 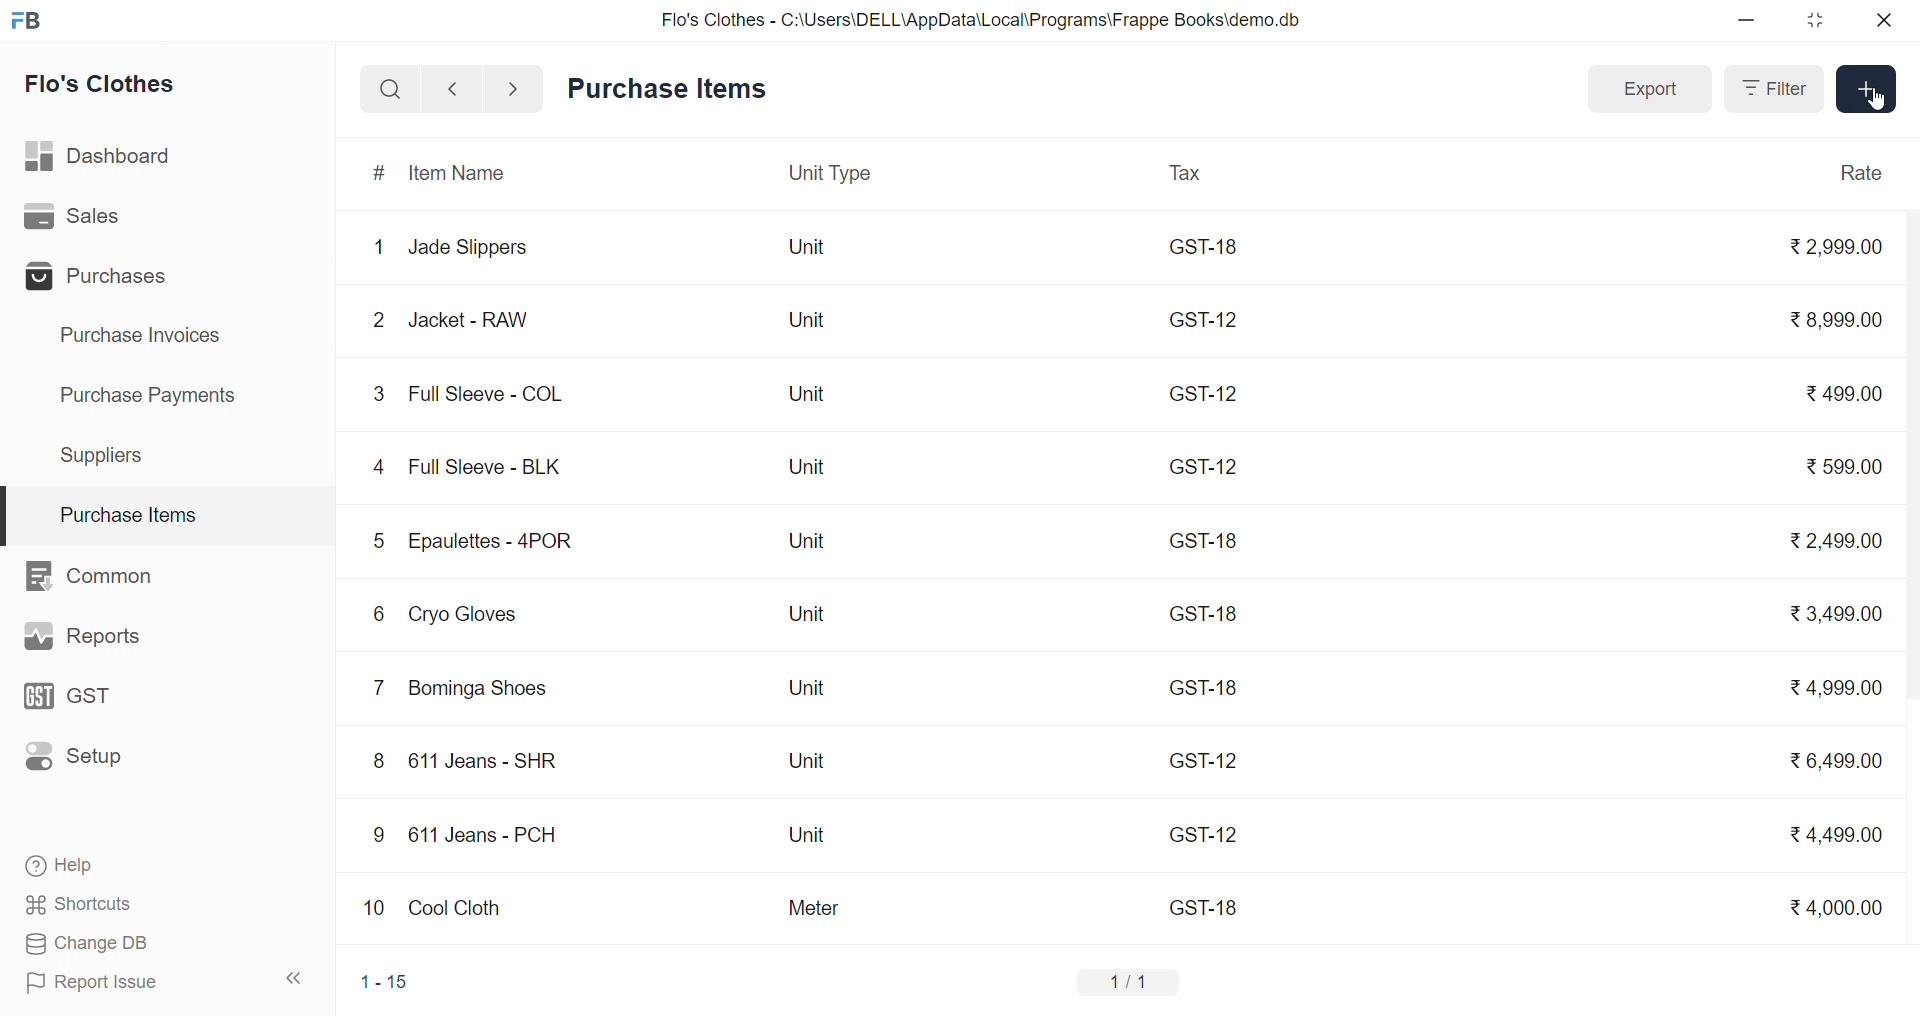 What do you see at coordinates (389, 88) in the screenshot?
I see `search` at bounding box center [389, 88].